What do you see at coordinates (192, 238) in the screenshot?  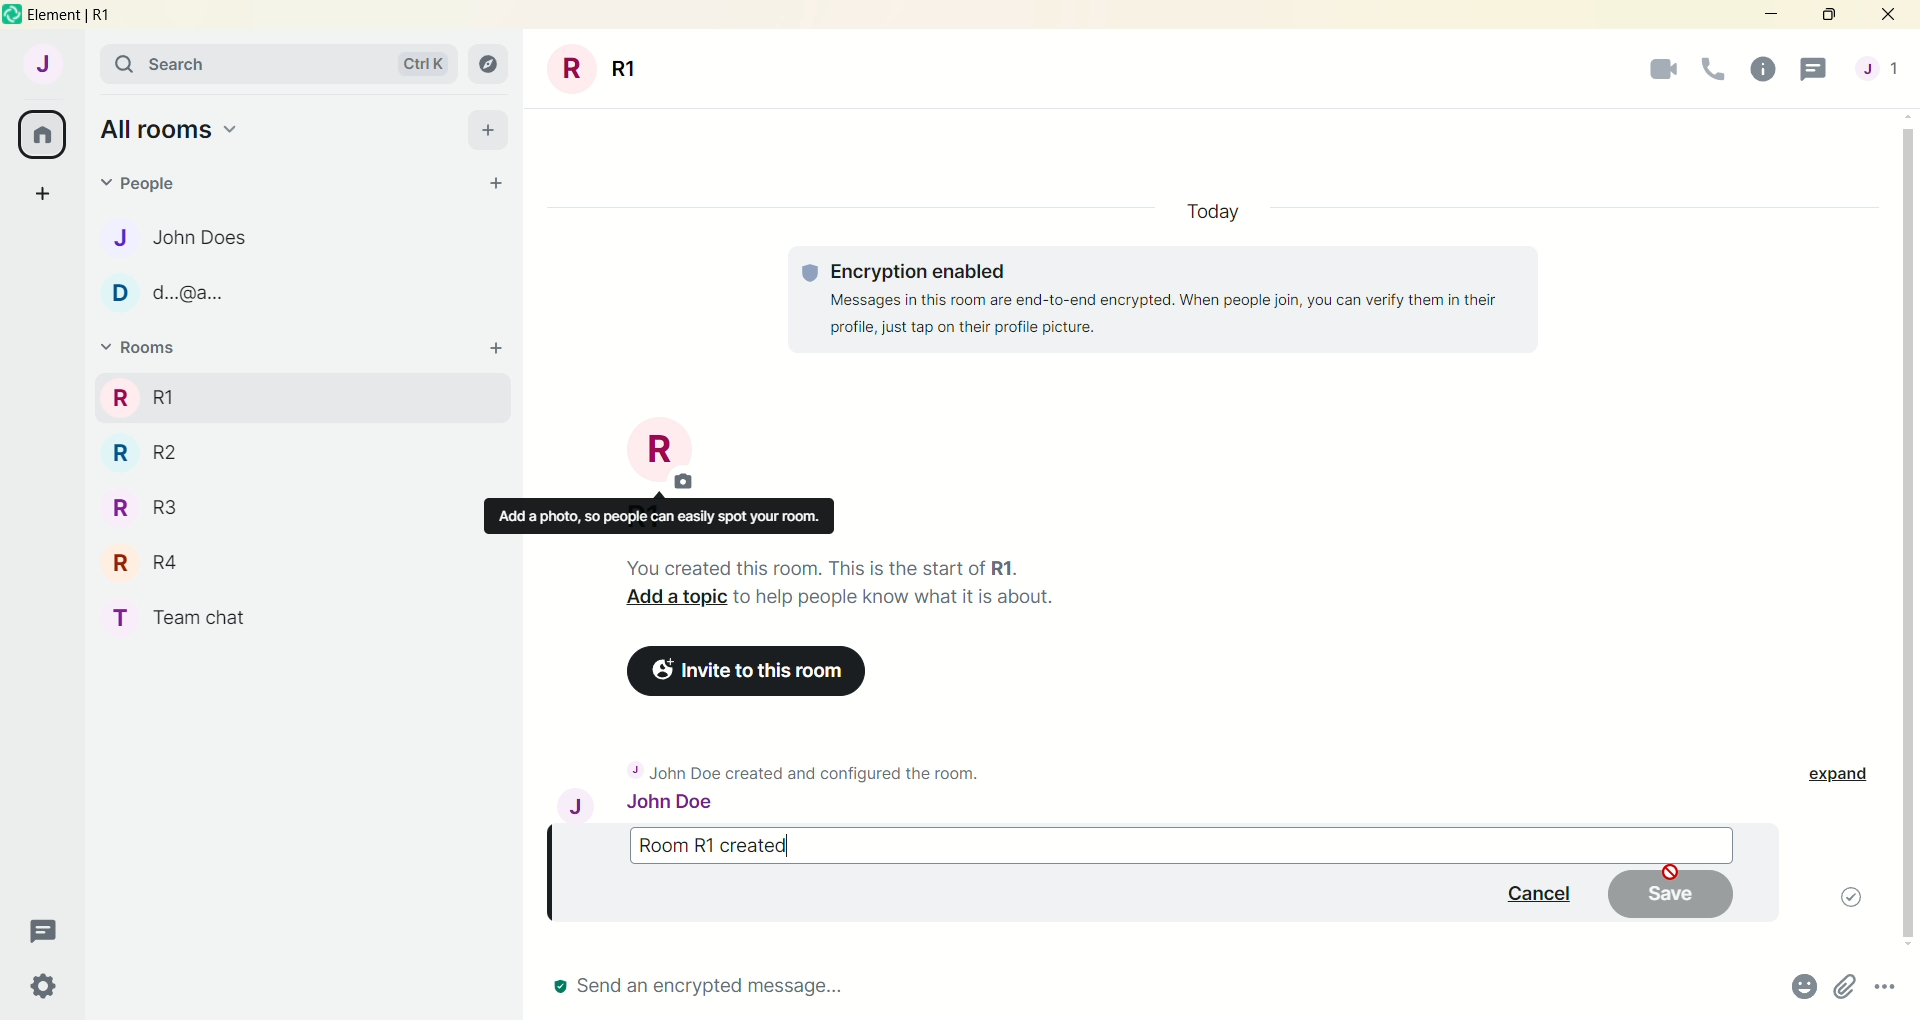 I see `J John Does` at bounding box center [192, 238].